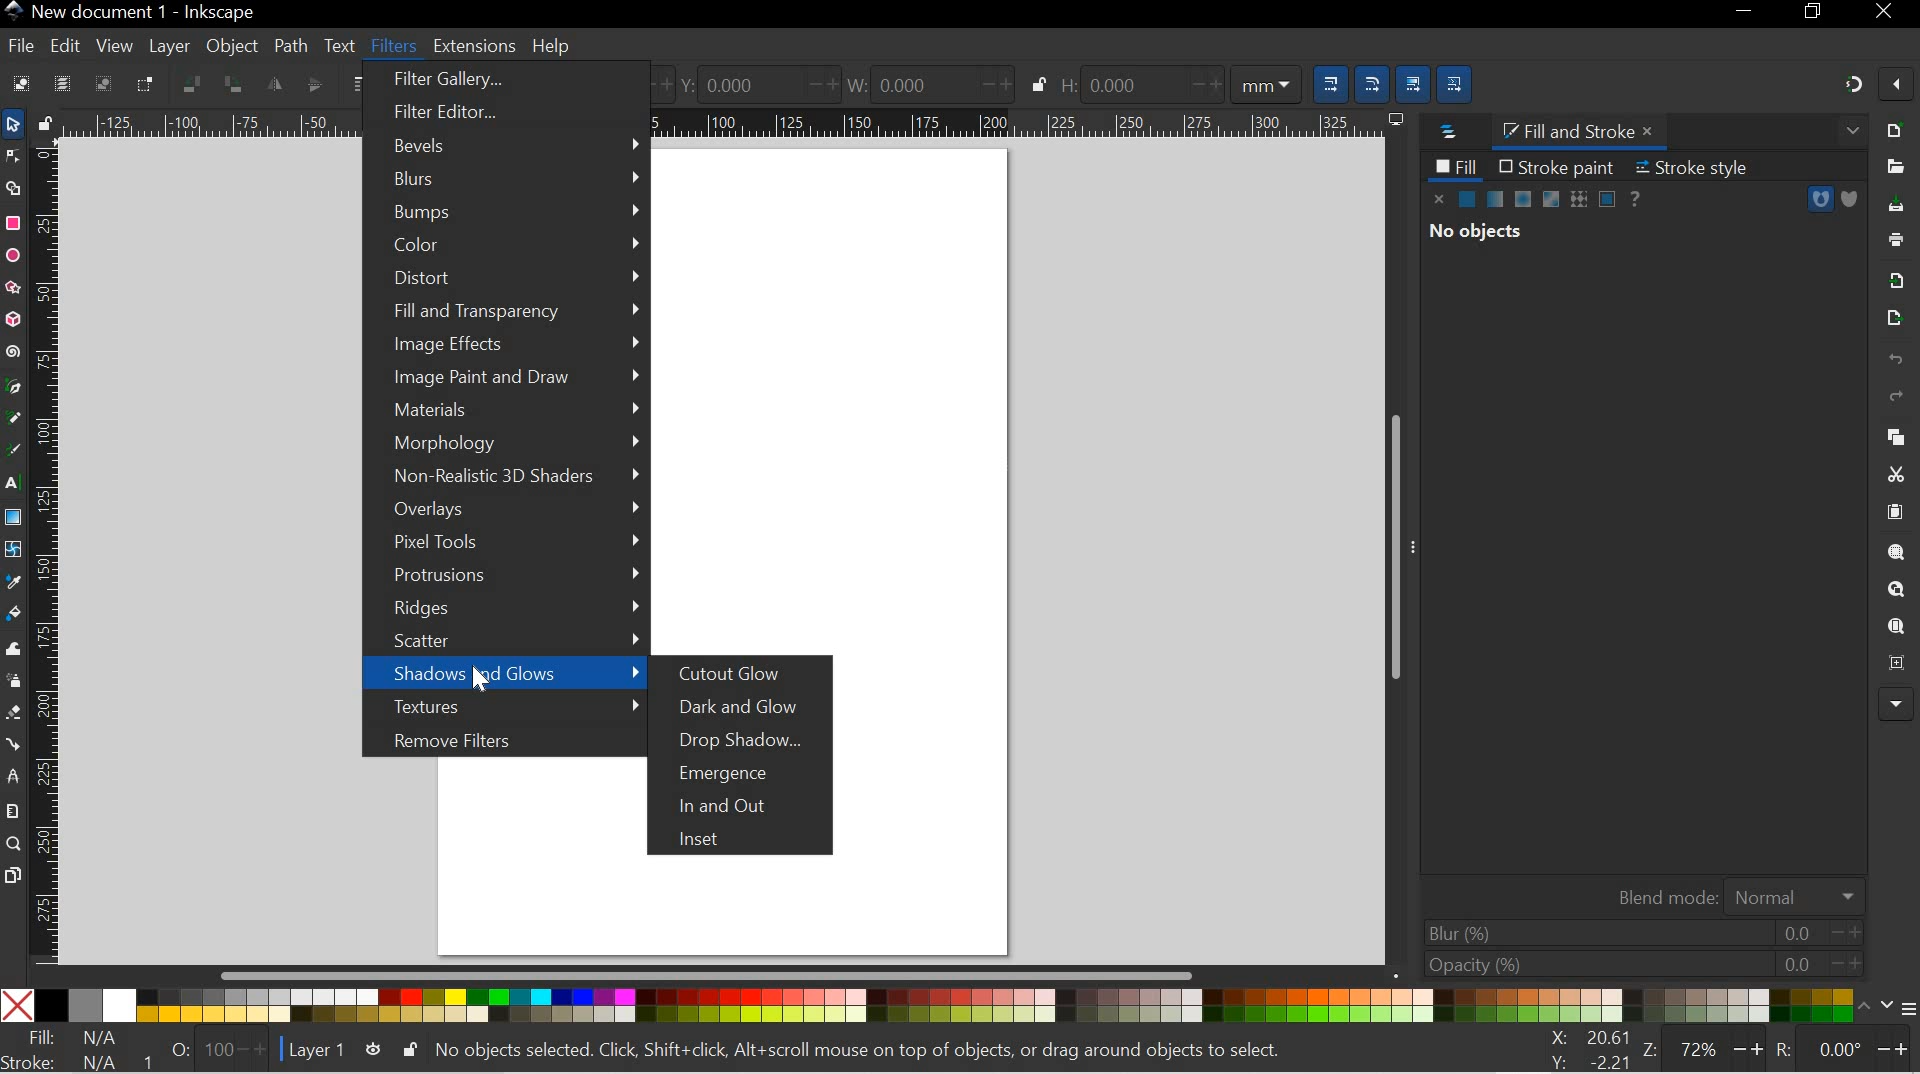 The image size is (1920, 1074). Describe the element at coordinates (1816, 15) in the screenshot. I see `RESTORE DOWN` at that location.